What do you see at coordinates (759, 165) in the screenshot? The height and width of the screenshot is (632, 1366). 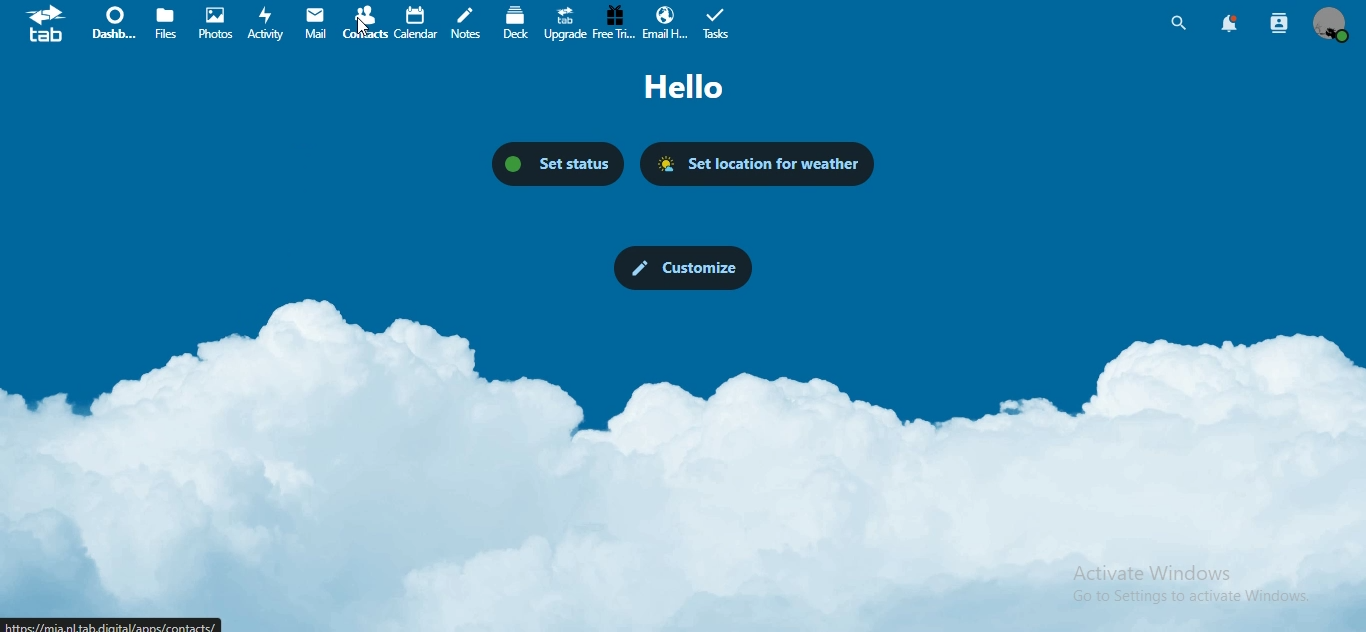 I see `set location for weather` at bounding box center [759, 165].